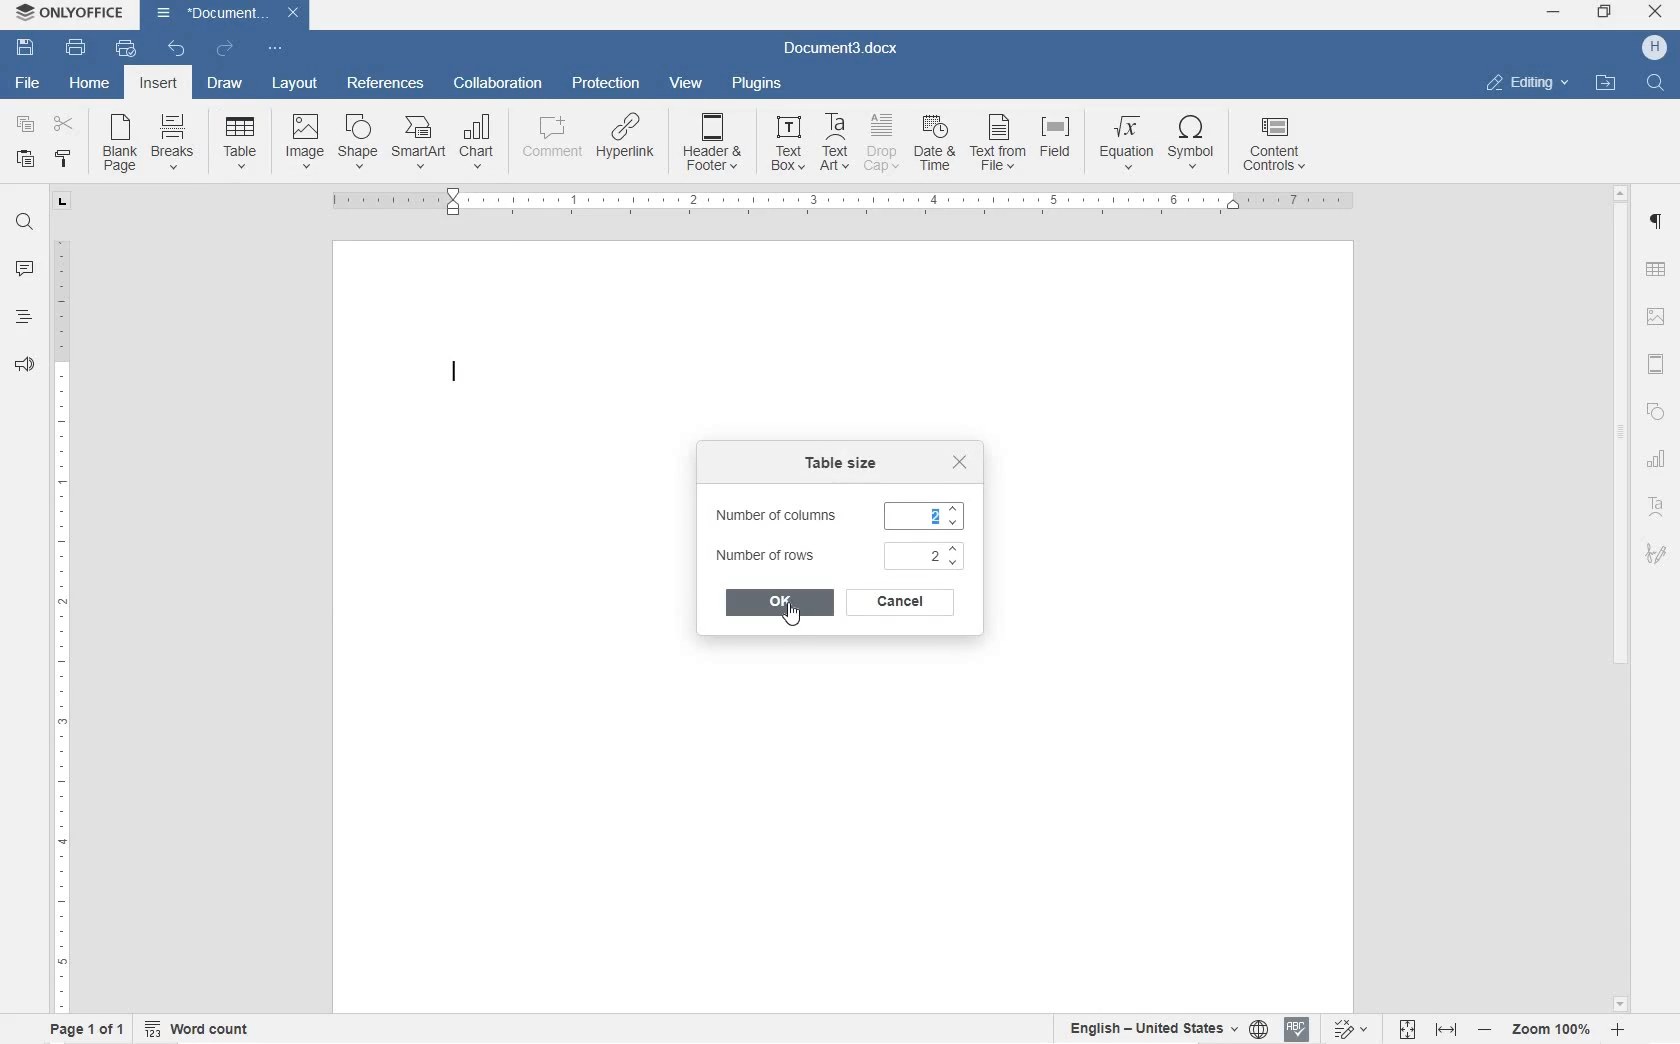  Describe the element at coordinates (548, 142) in the screenshot. I see `comment` at that location.